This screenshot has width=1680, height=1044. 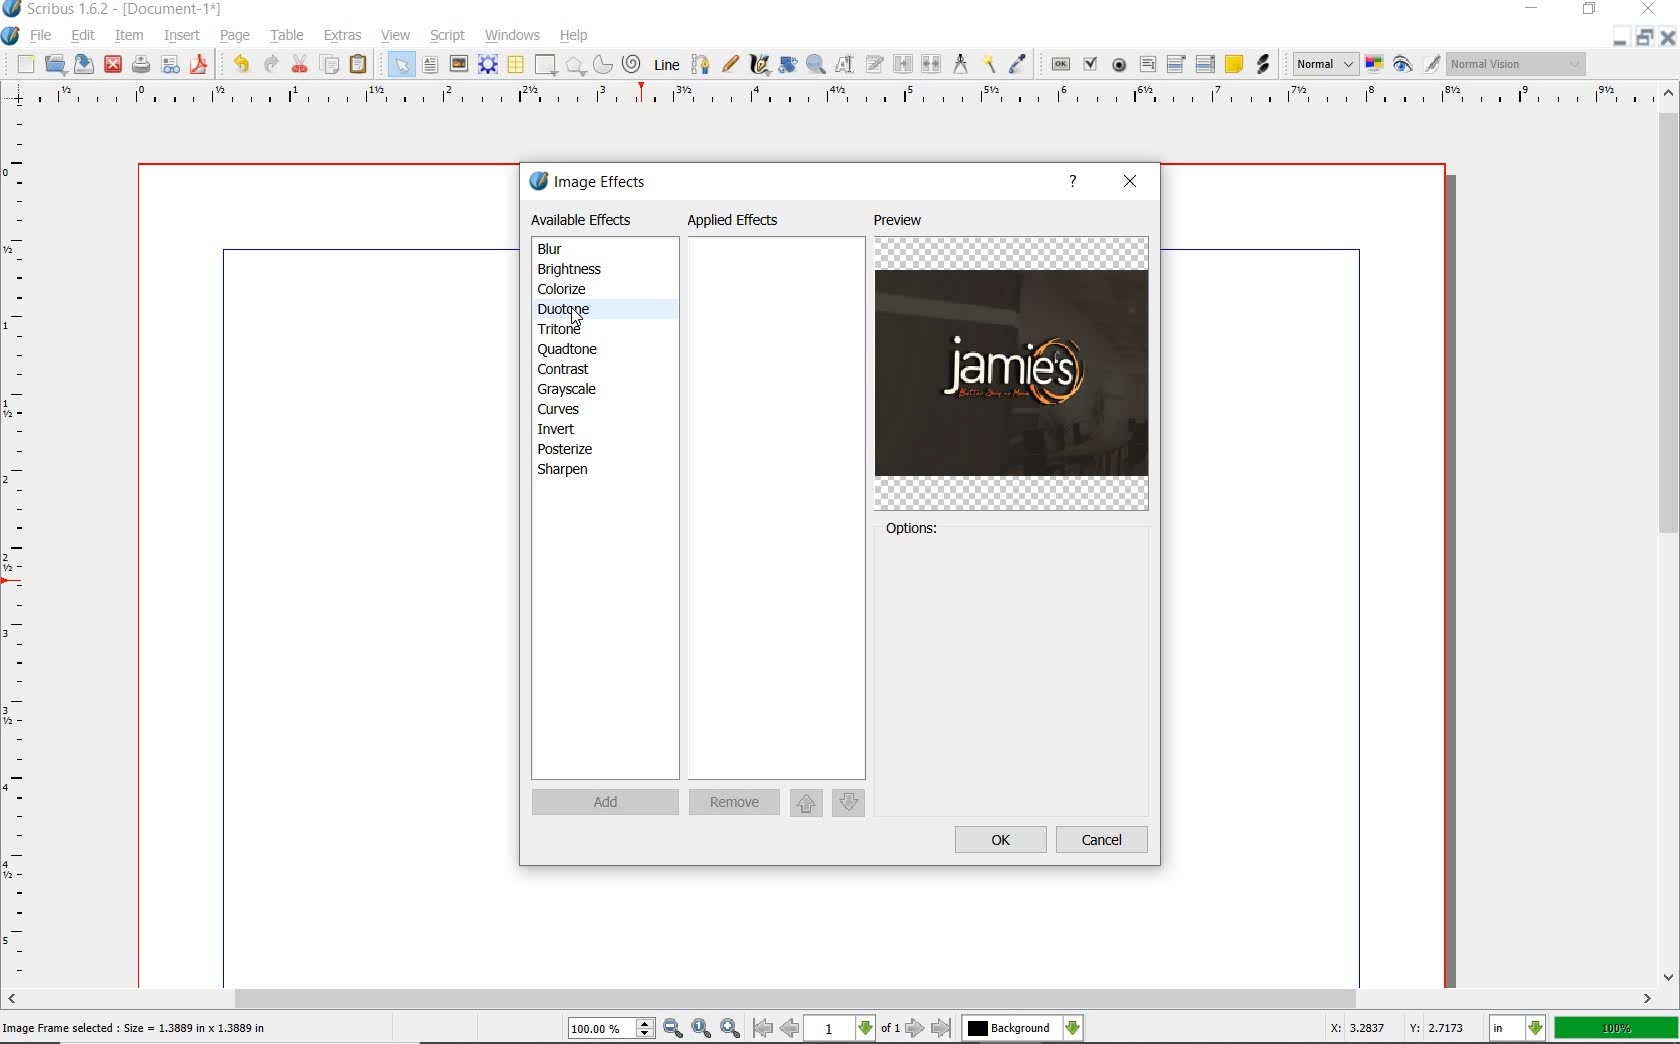 I want to click on image, so click(x=1013, y=374).